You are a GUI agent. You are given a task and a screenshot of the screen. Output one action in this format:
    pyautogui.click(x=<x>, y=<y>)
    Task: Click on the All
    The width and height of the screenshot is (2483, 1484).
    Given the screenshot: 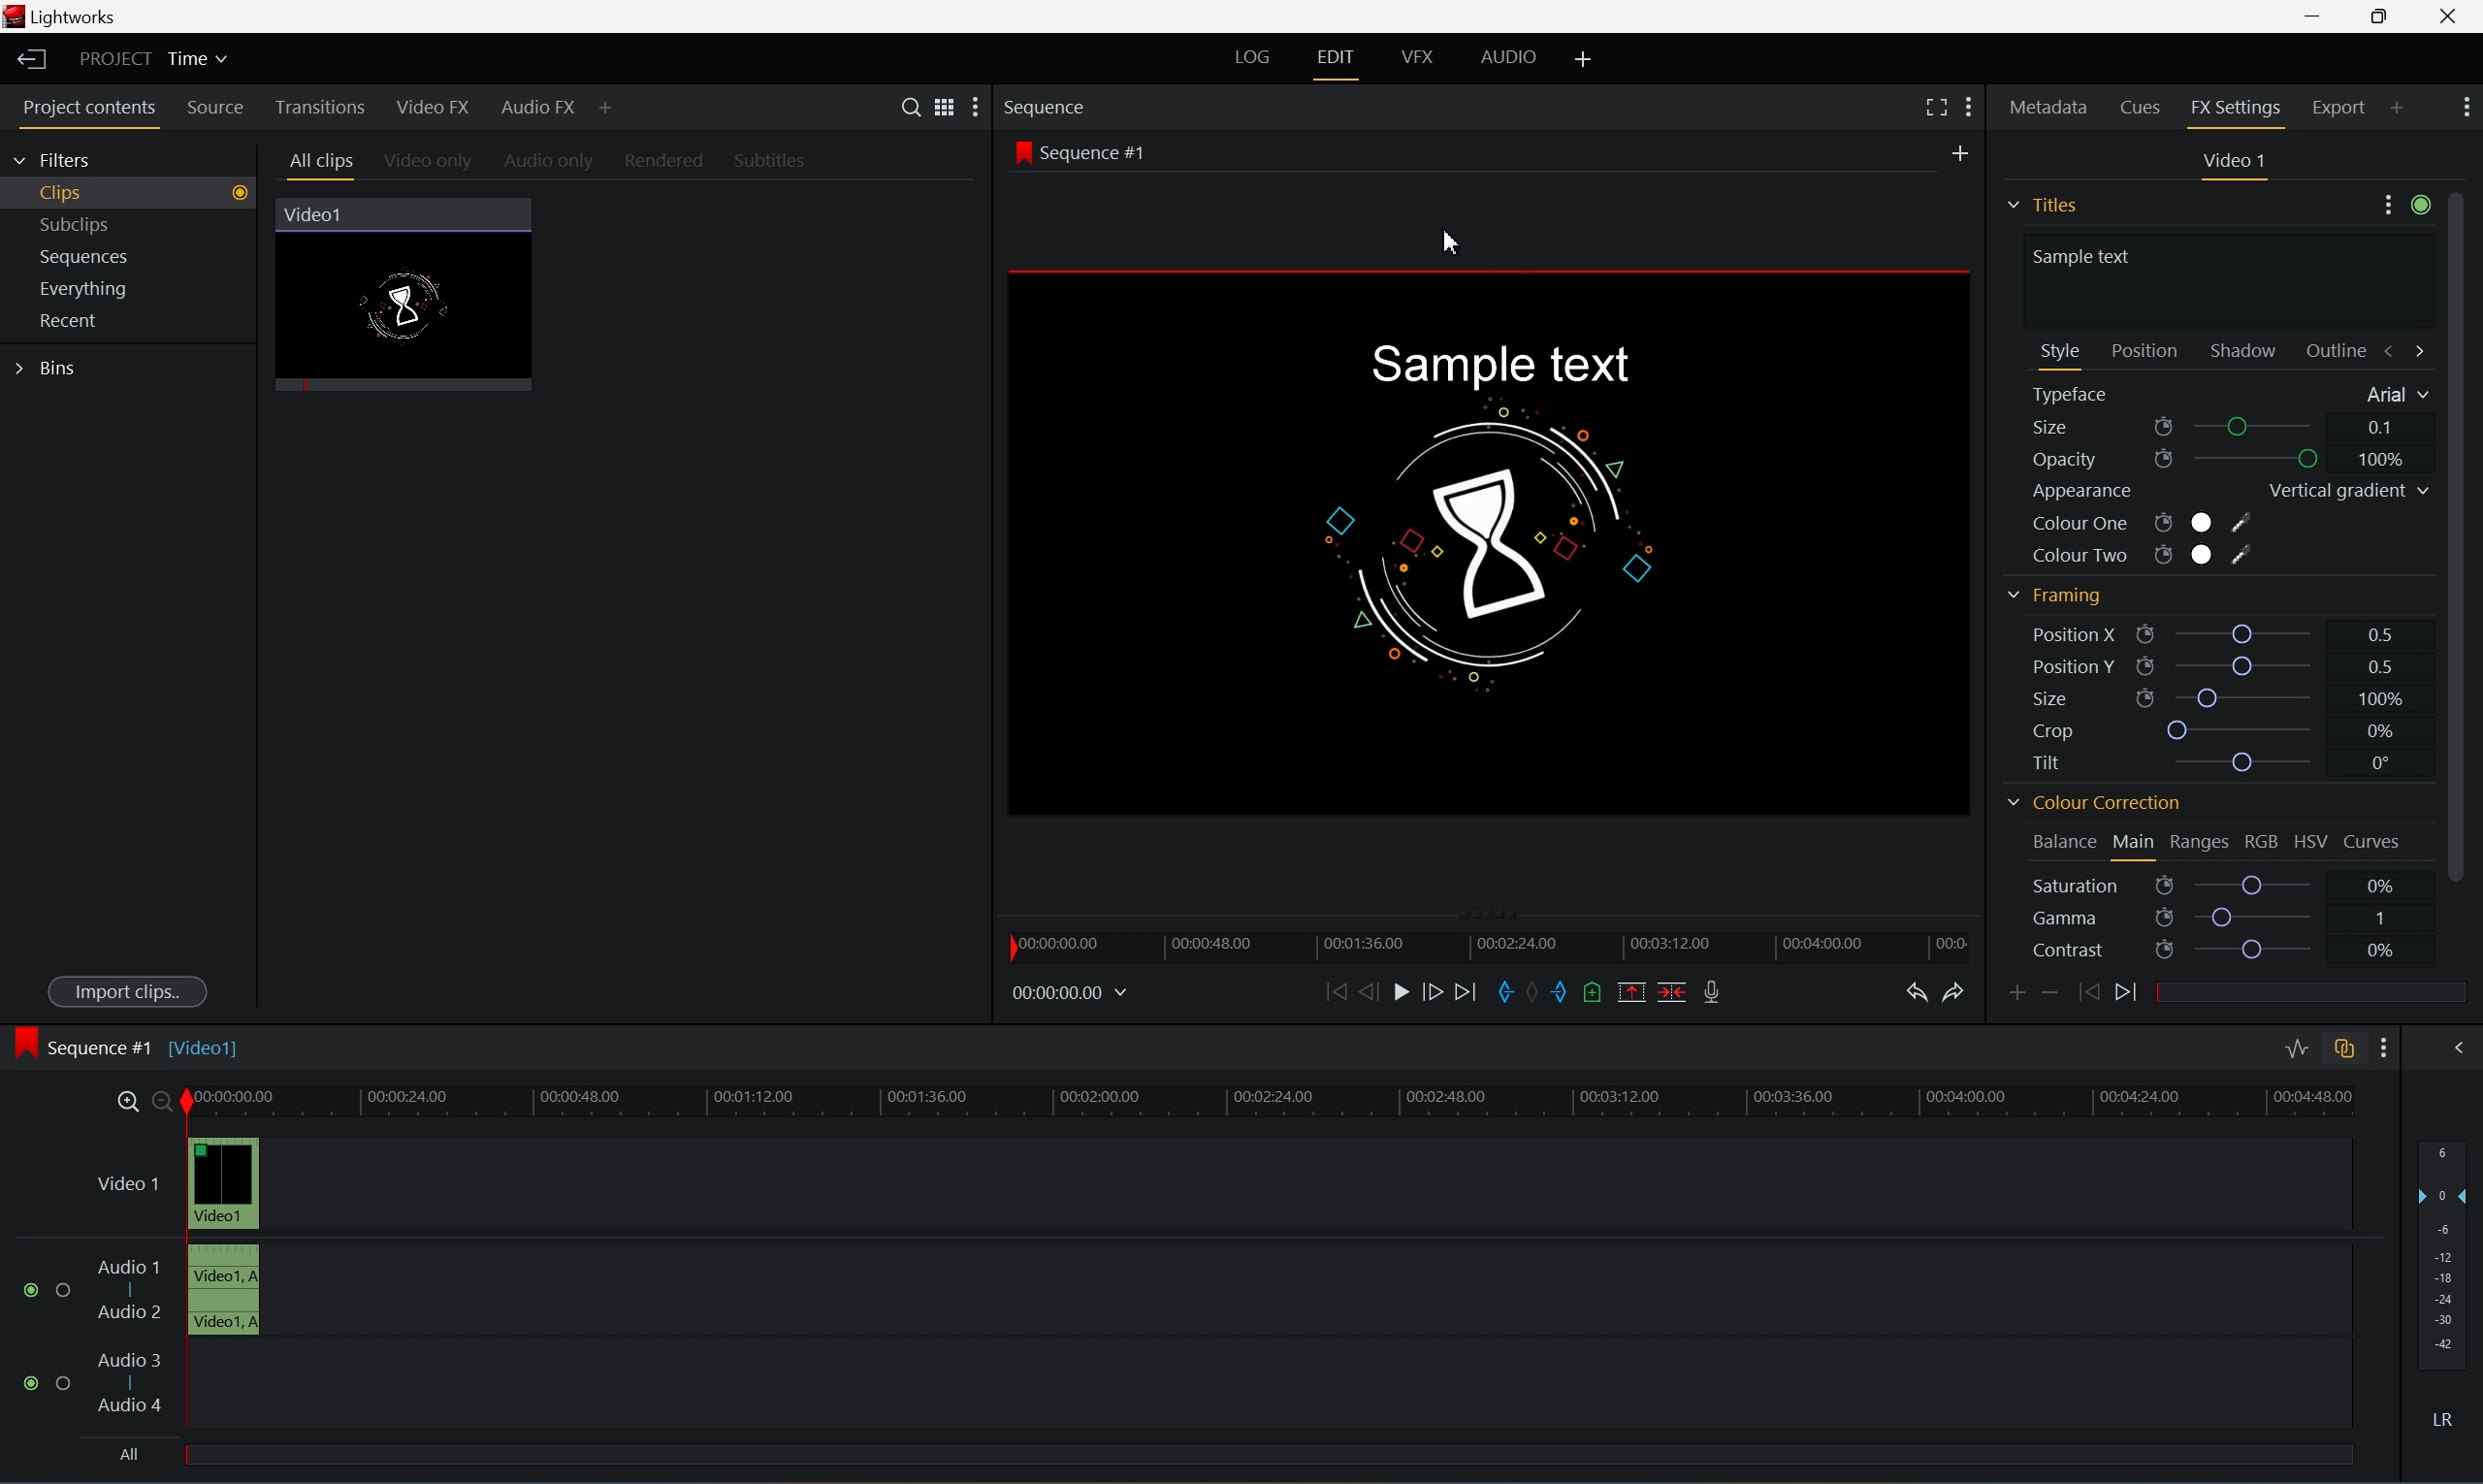 What is the action you would take?
    pyautogui.click(x=129, y=1451)
    